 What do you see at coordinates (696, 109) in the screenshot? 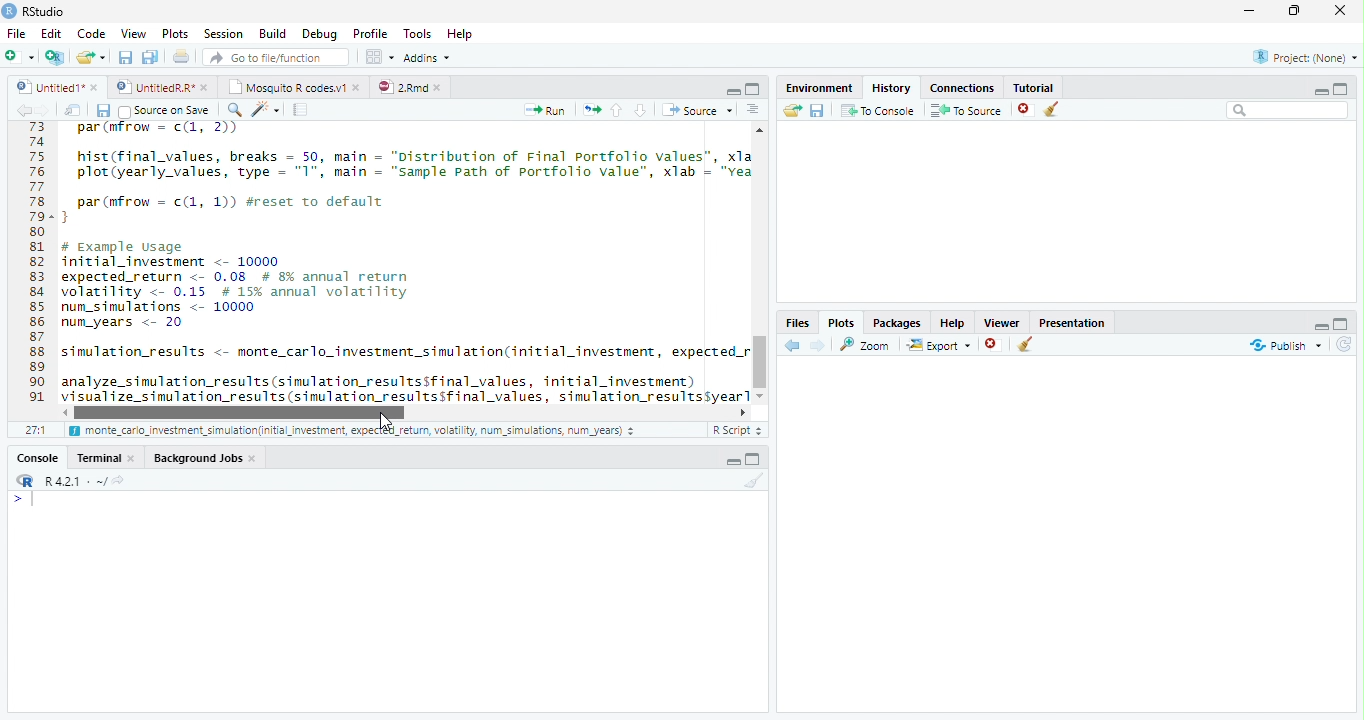
I see `Source` at bounding box center [696, 109].